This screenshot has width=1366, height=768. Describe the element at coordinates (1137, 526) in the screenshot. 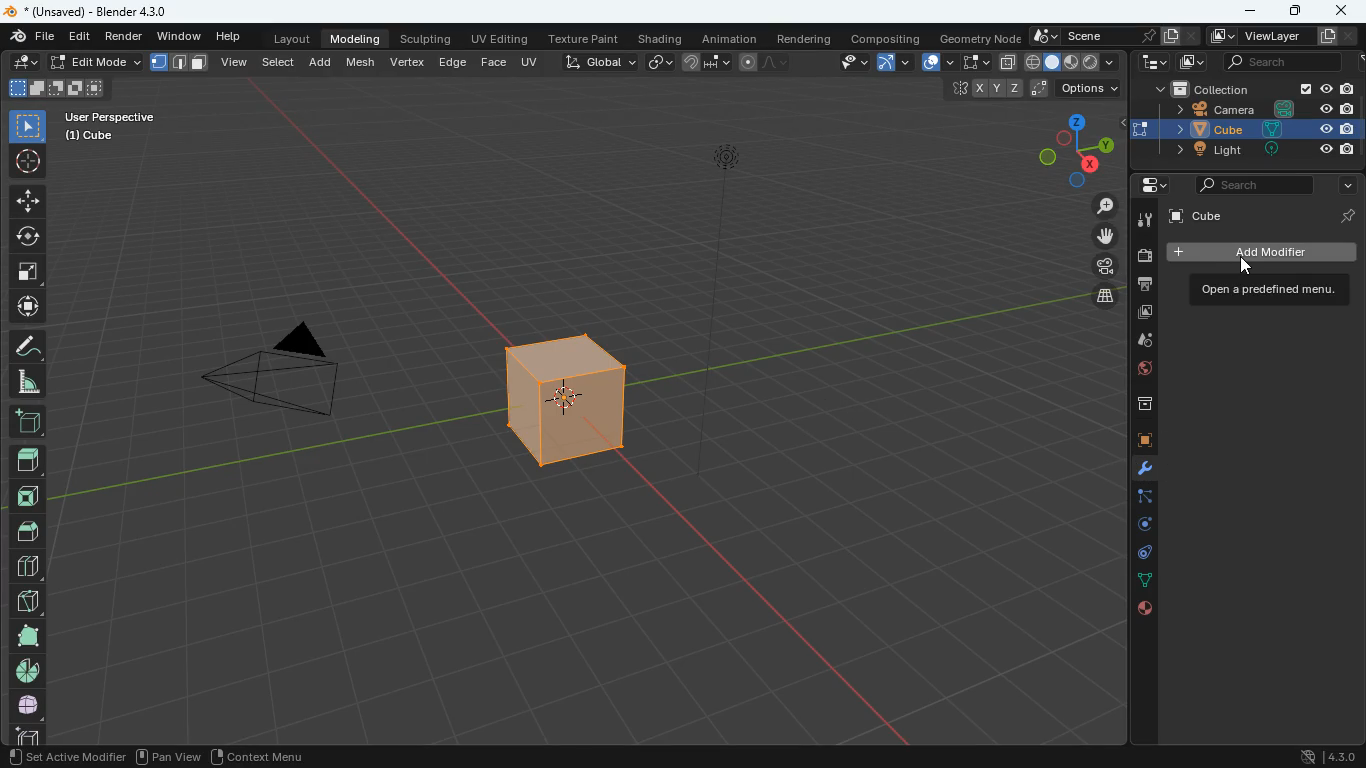

I see `rotation` at that location.